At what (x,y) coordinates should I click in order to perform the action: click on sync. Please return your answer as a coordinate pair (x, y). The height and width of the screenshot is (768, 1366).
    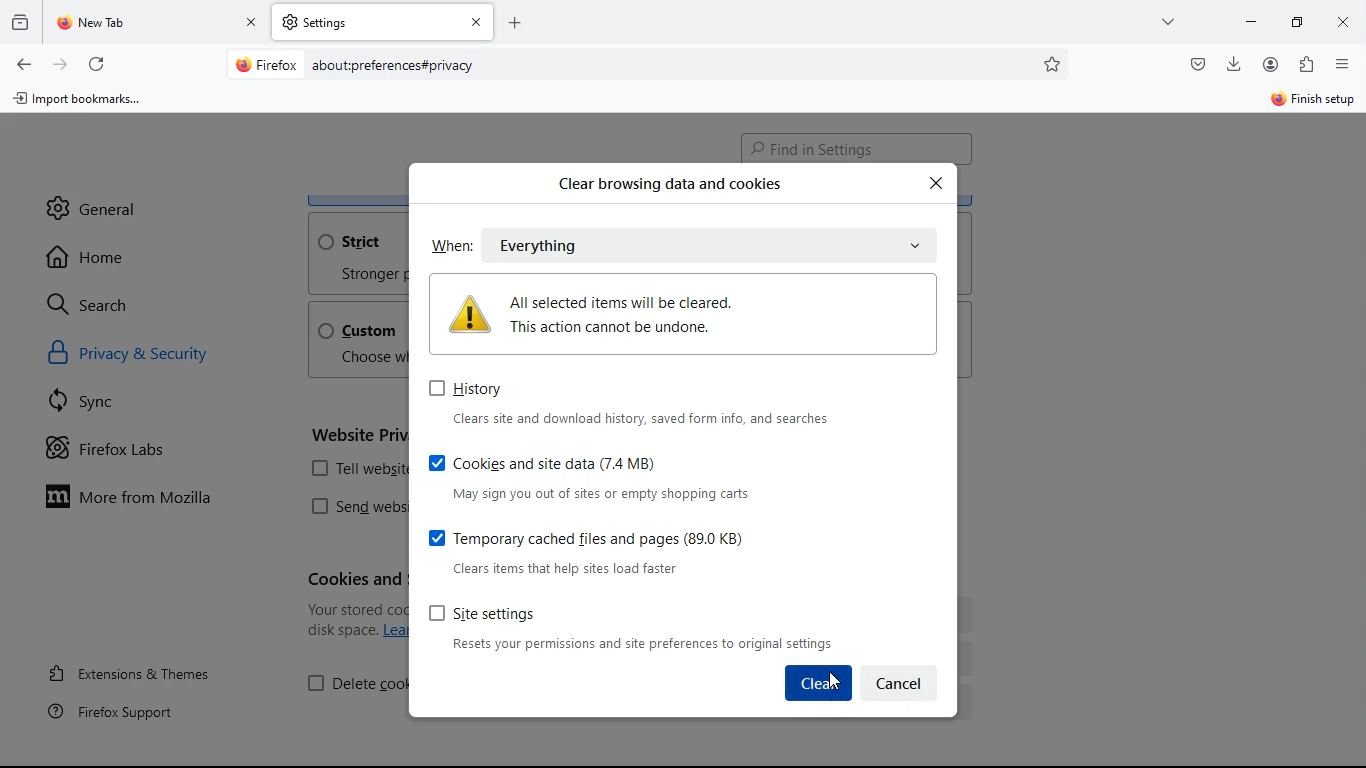
    Looking at the image, I should click on (91, 405).